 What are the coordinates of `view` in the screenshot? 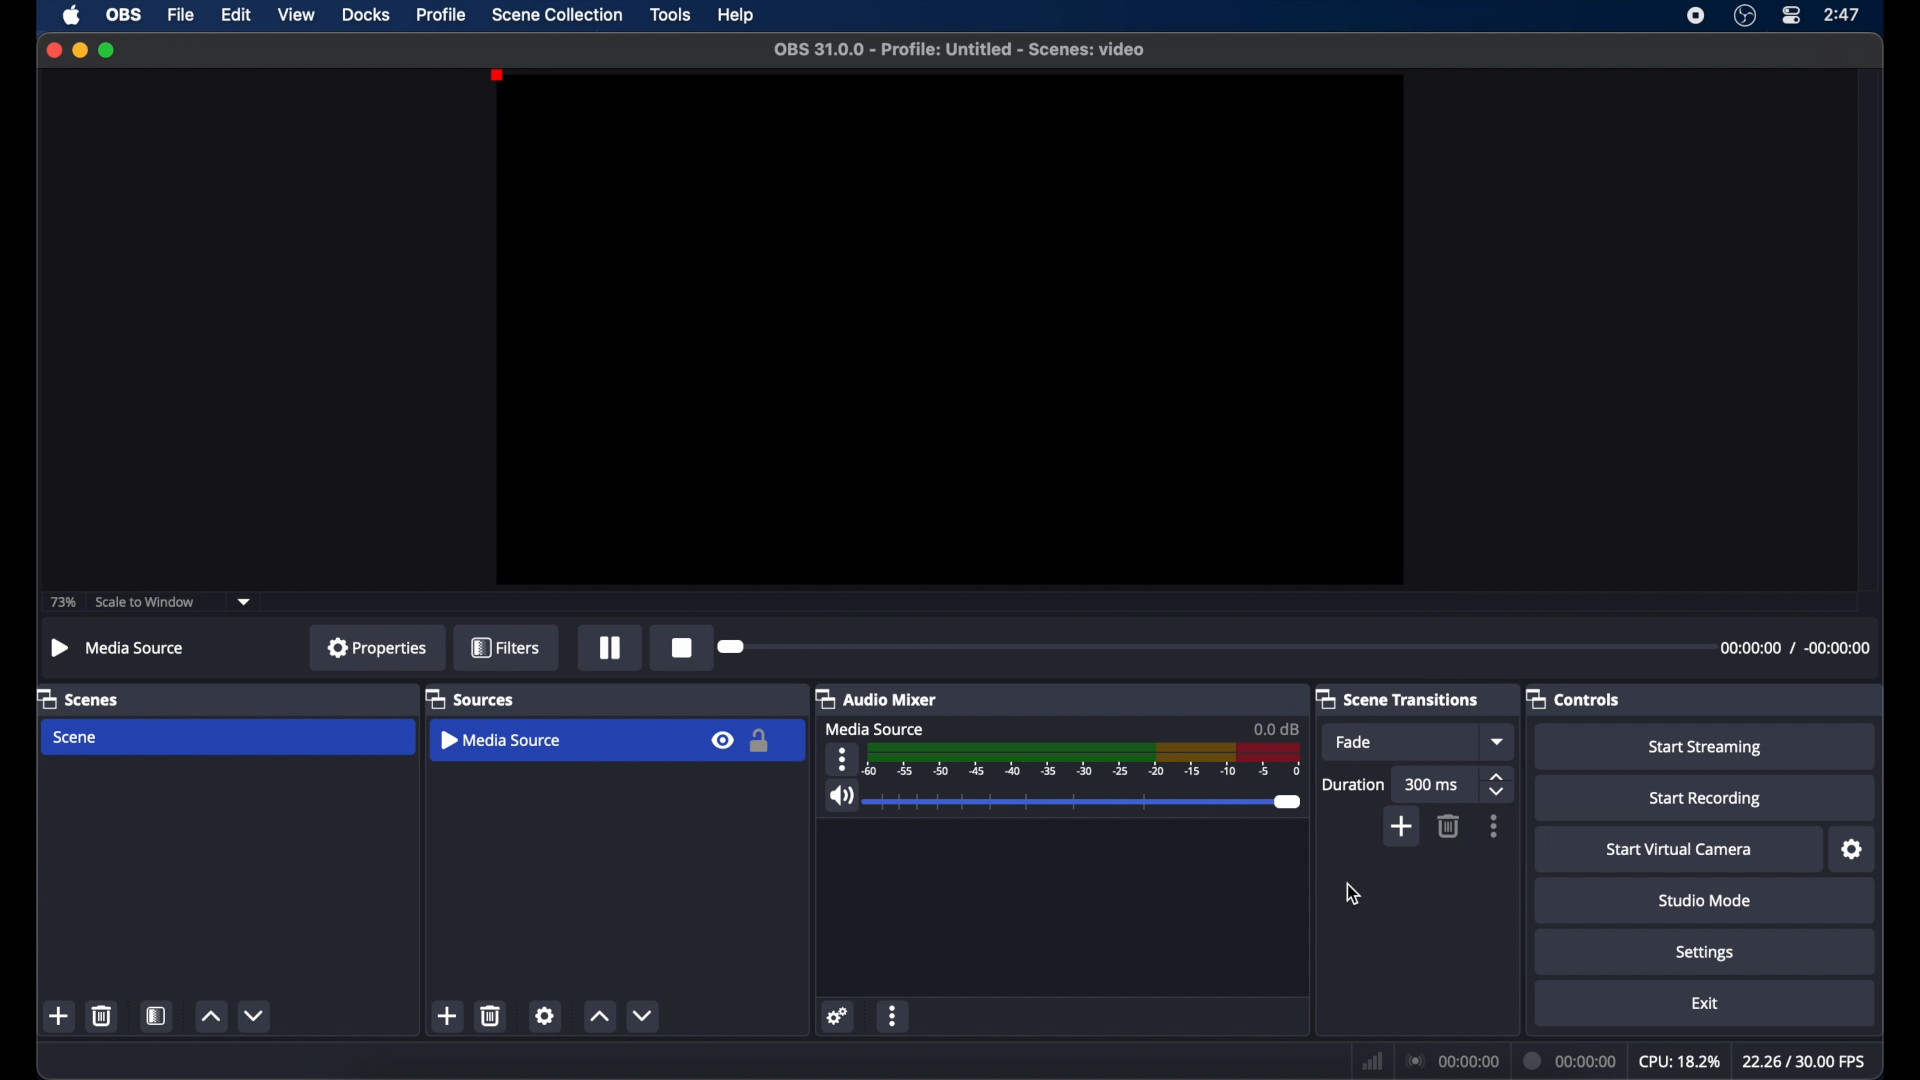 It's located at (298, 15).